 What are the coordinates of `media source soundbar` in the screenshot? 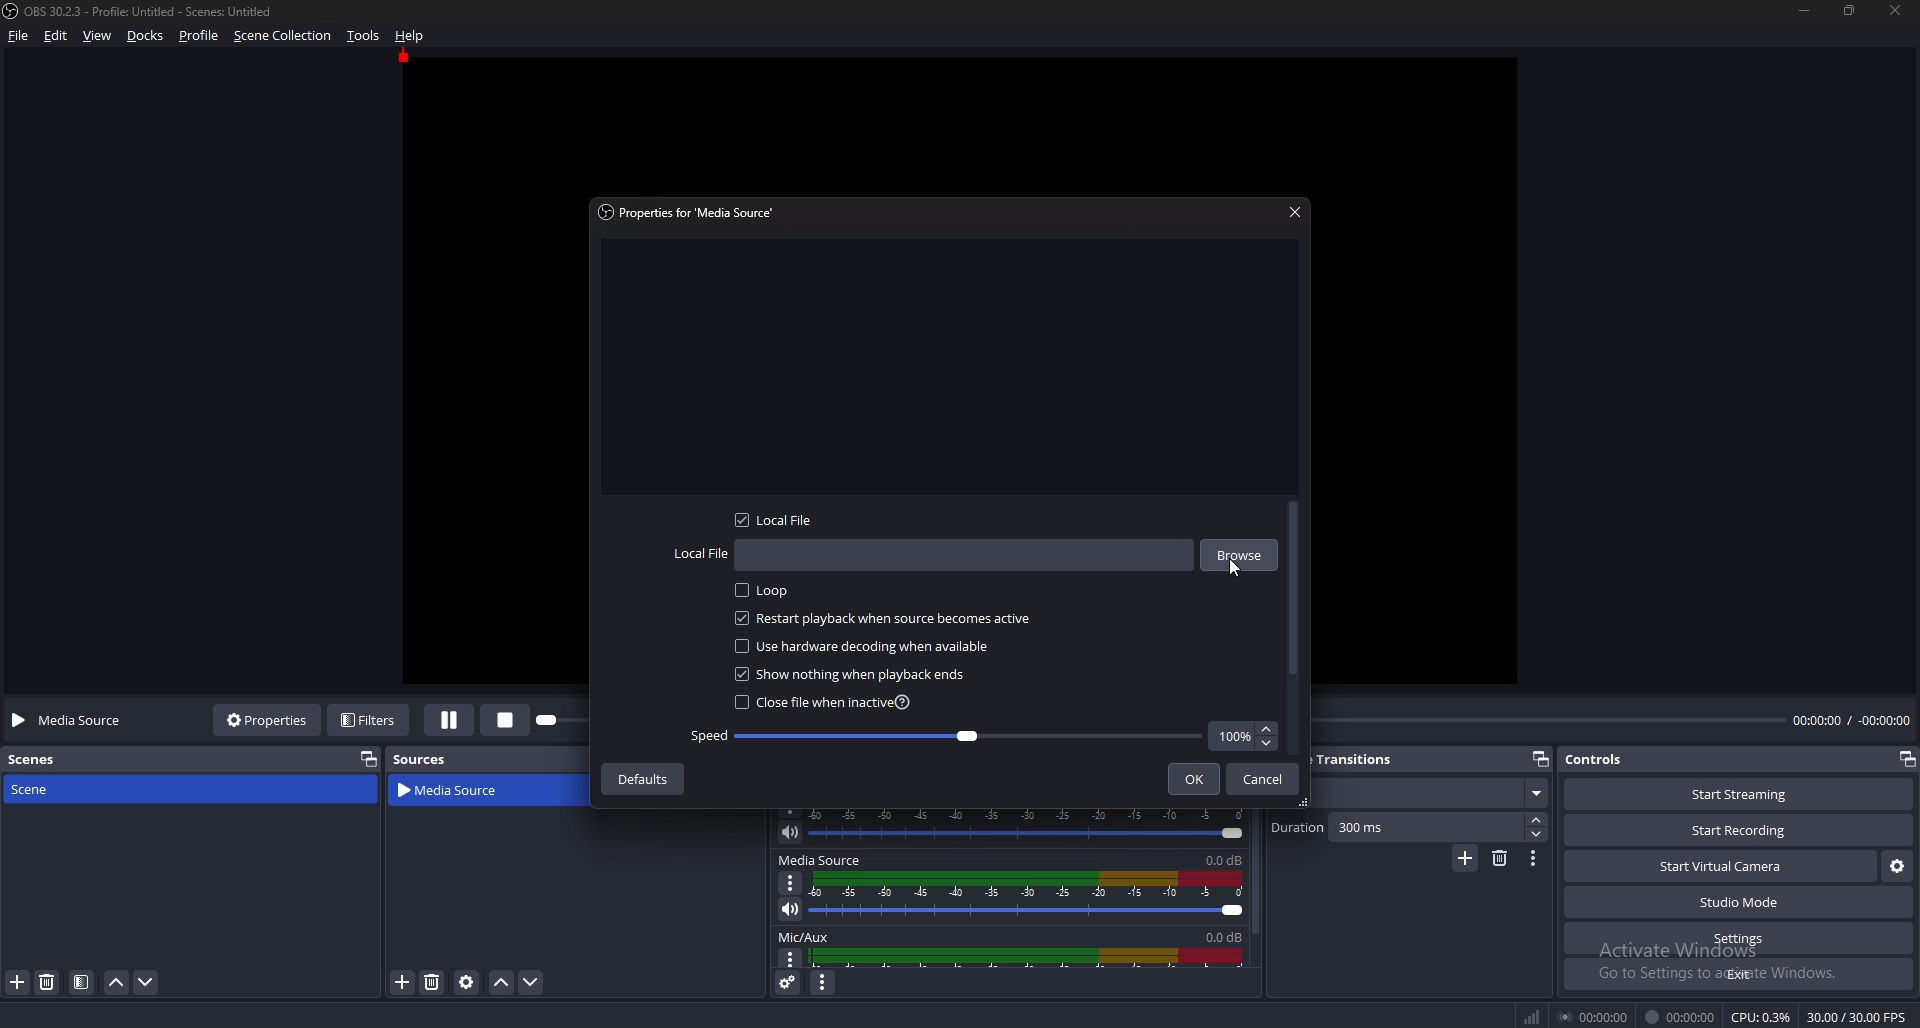 It's located at (1034, 895).